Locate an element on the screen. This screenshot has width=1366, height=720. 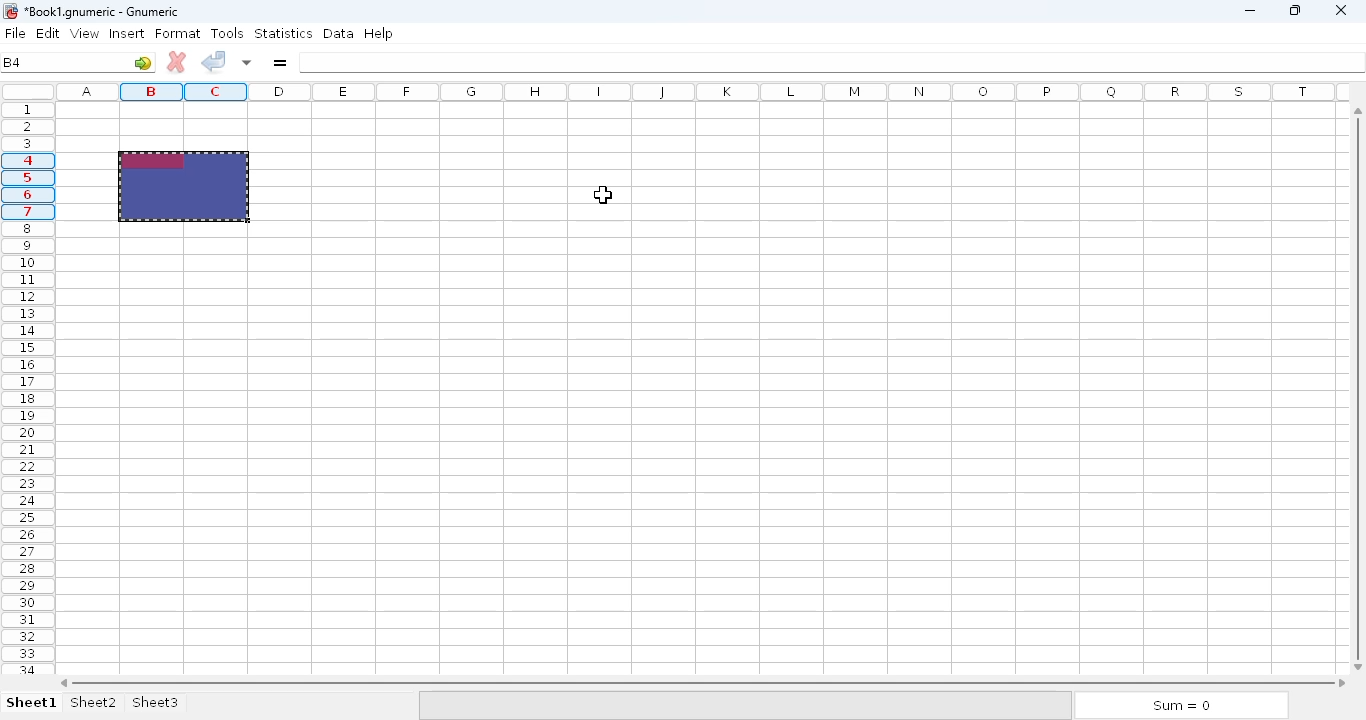
maximize is located at coordinates (1293, 10).